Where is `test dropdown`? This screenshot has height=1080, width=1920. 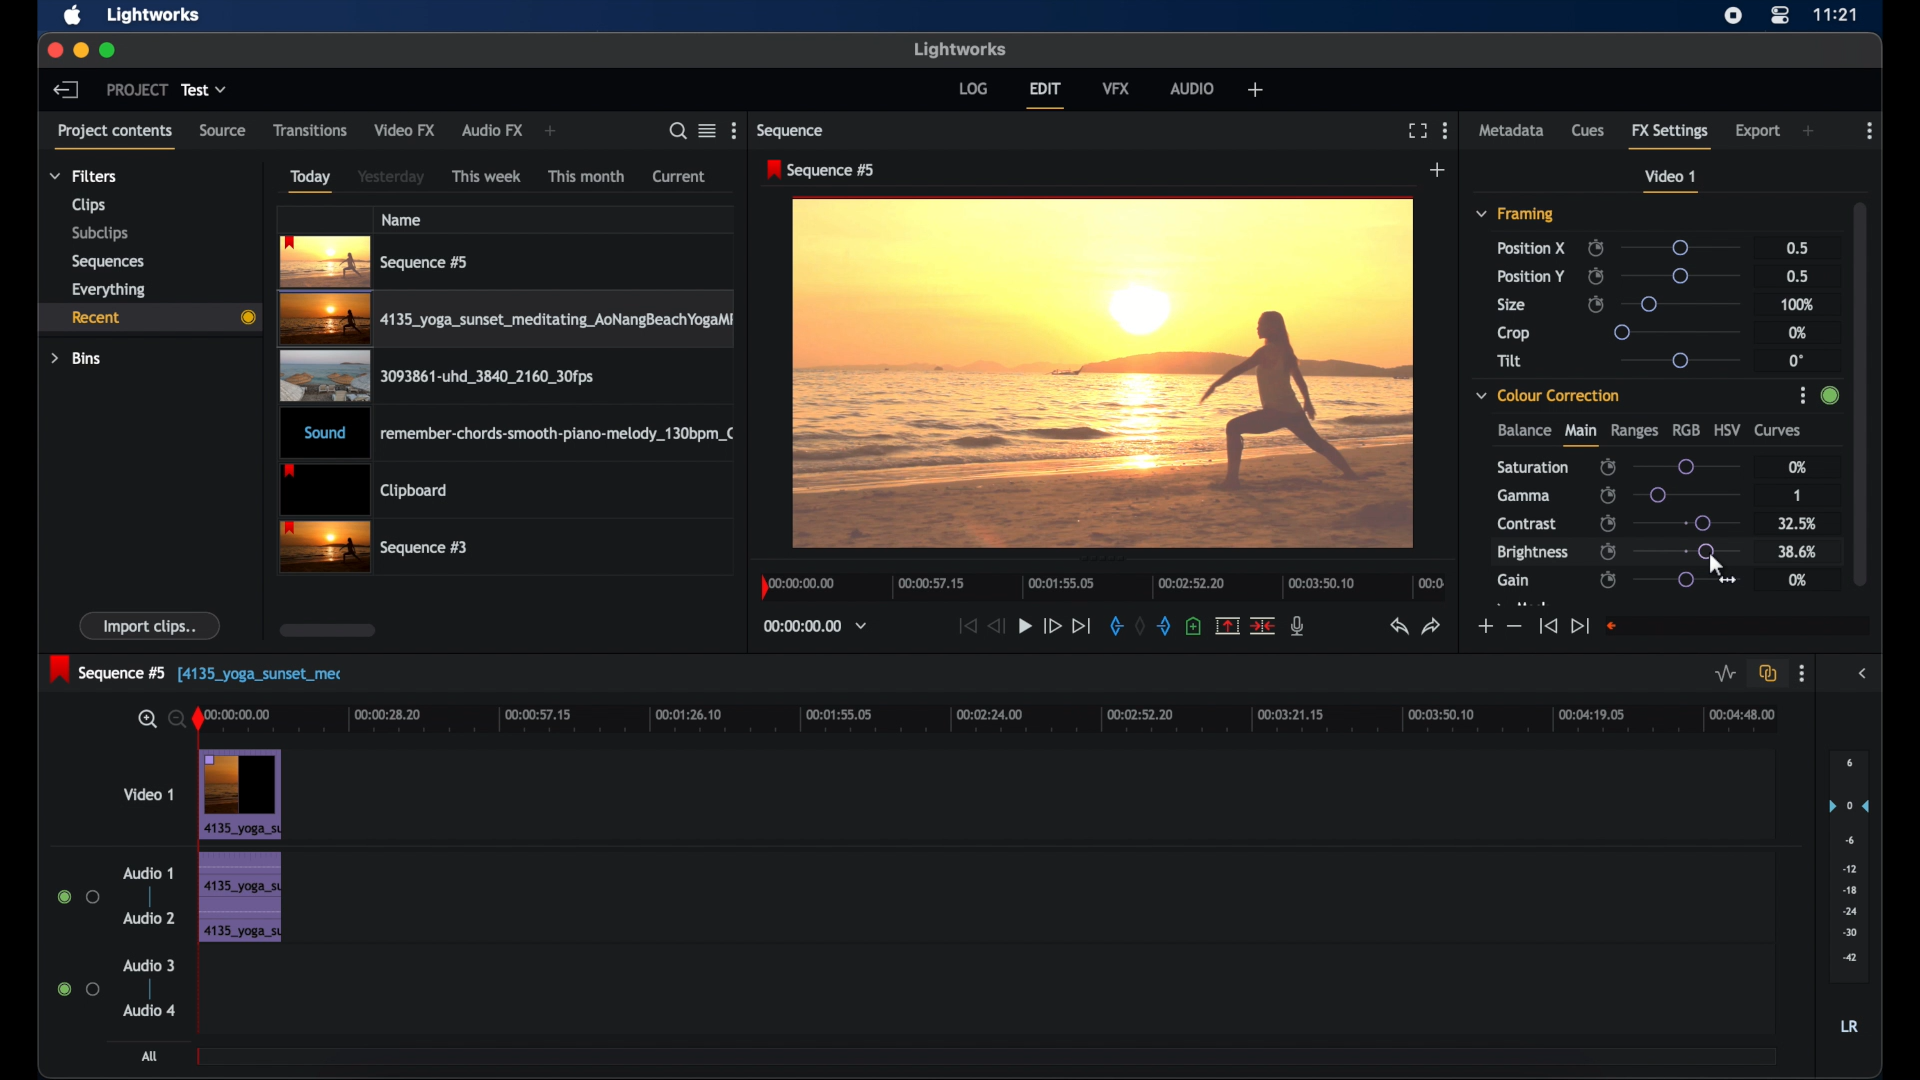
test dropdown is located at coordinates (204, 89).